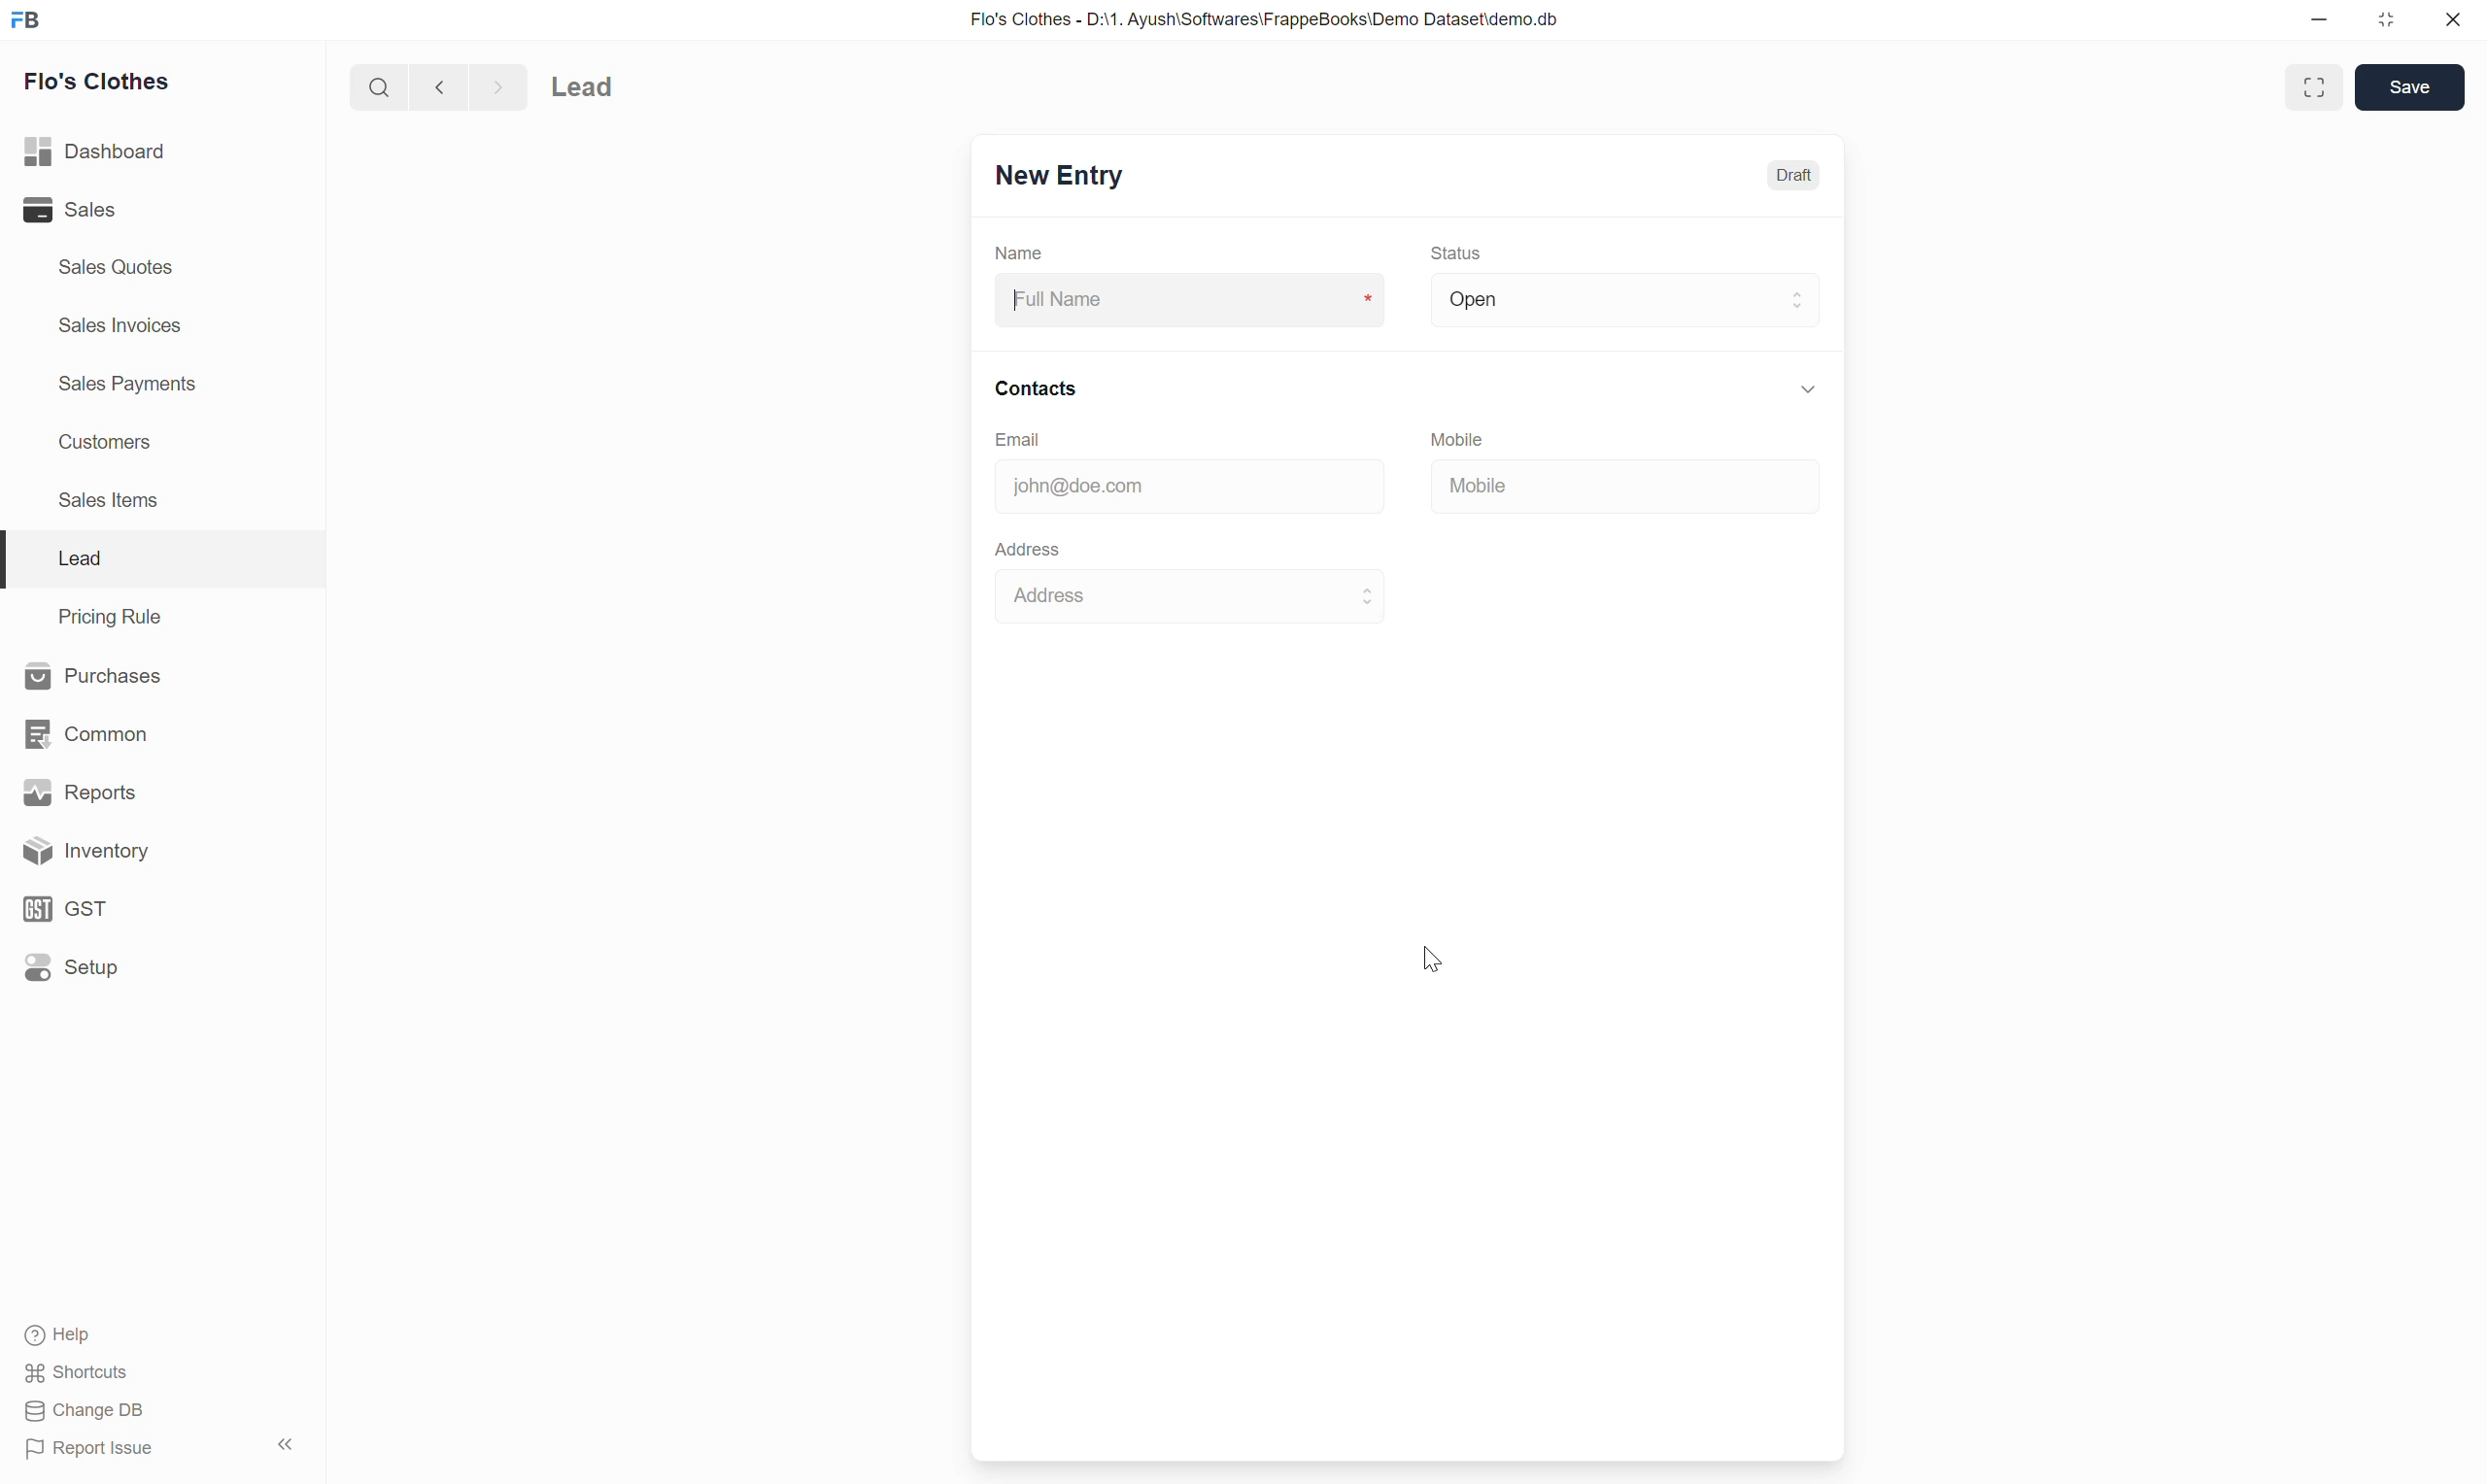 The height and width of the screenshot is (1484, 2487). Describe the element at coordinates (84, 734) in the screenshot. I see ` Common` at that location.